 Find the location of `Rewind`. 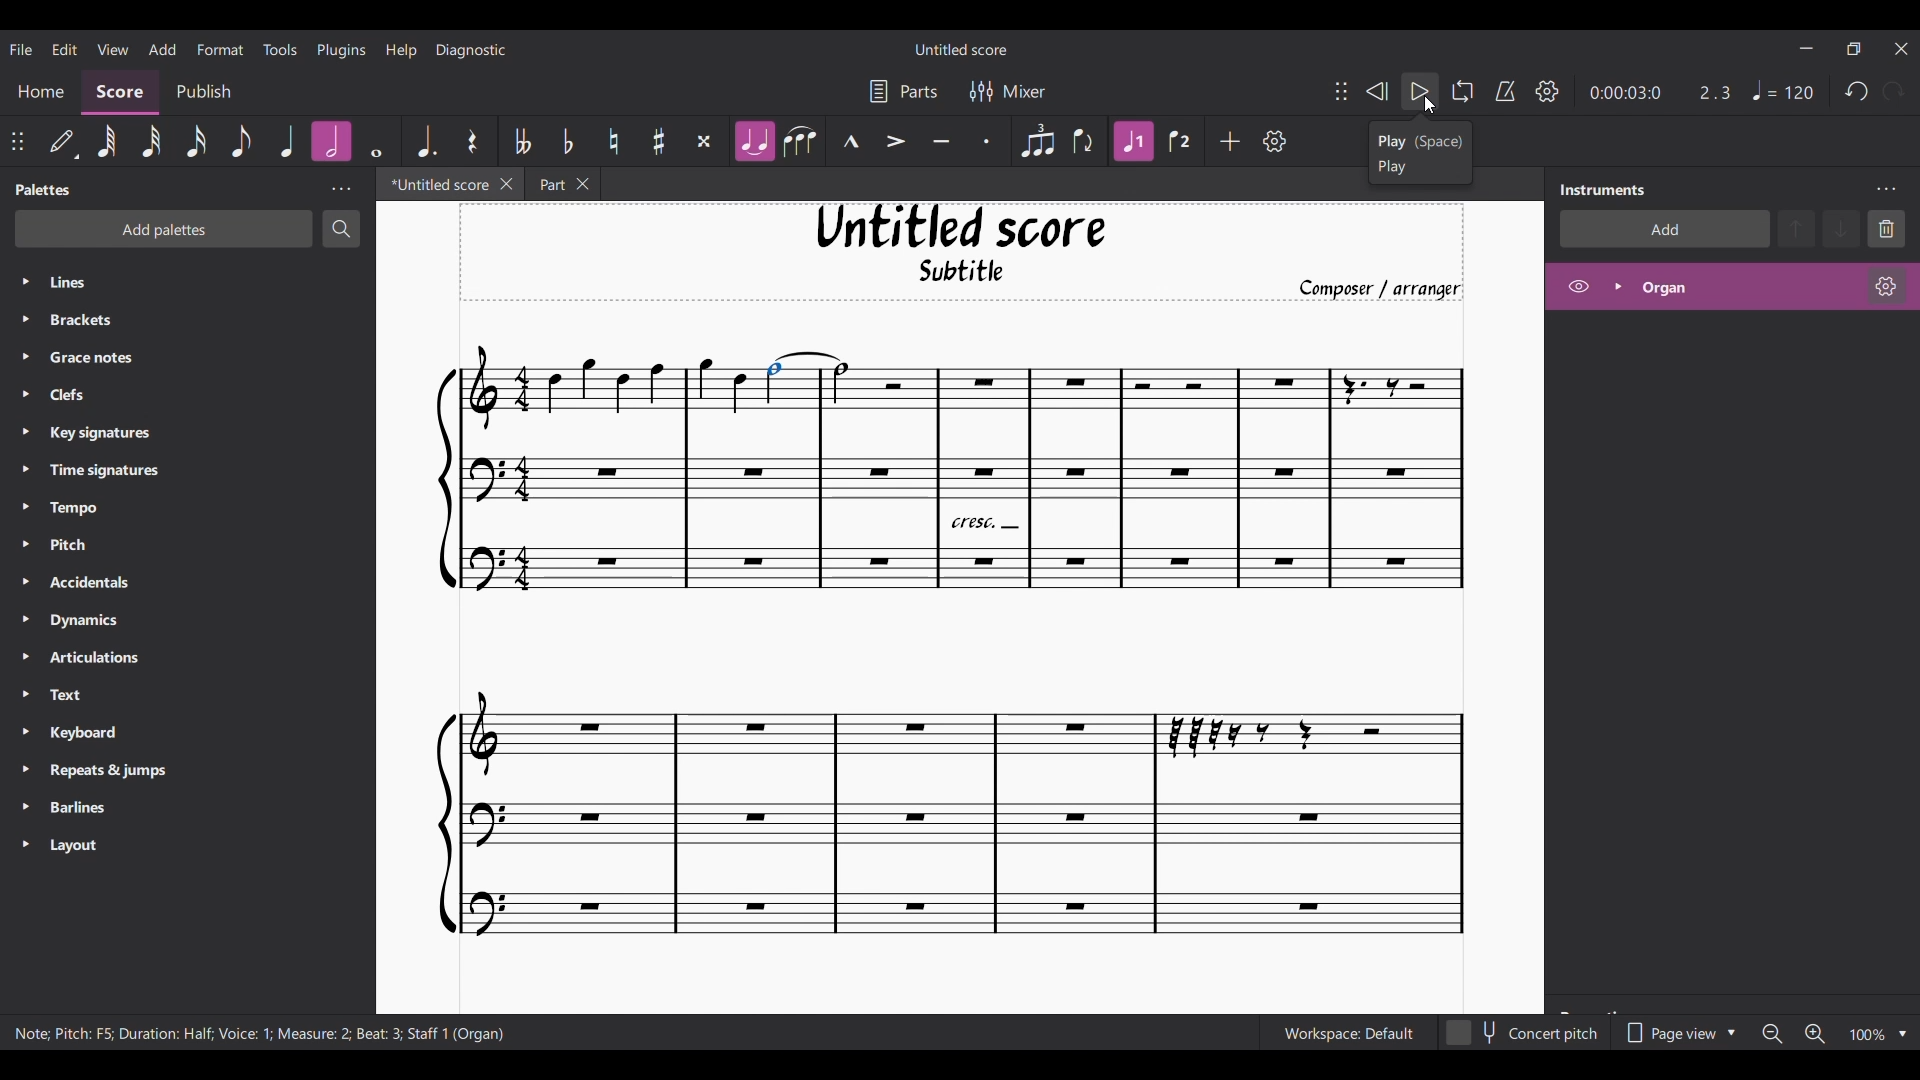

Rewind is located at coordinates (1377, 92).